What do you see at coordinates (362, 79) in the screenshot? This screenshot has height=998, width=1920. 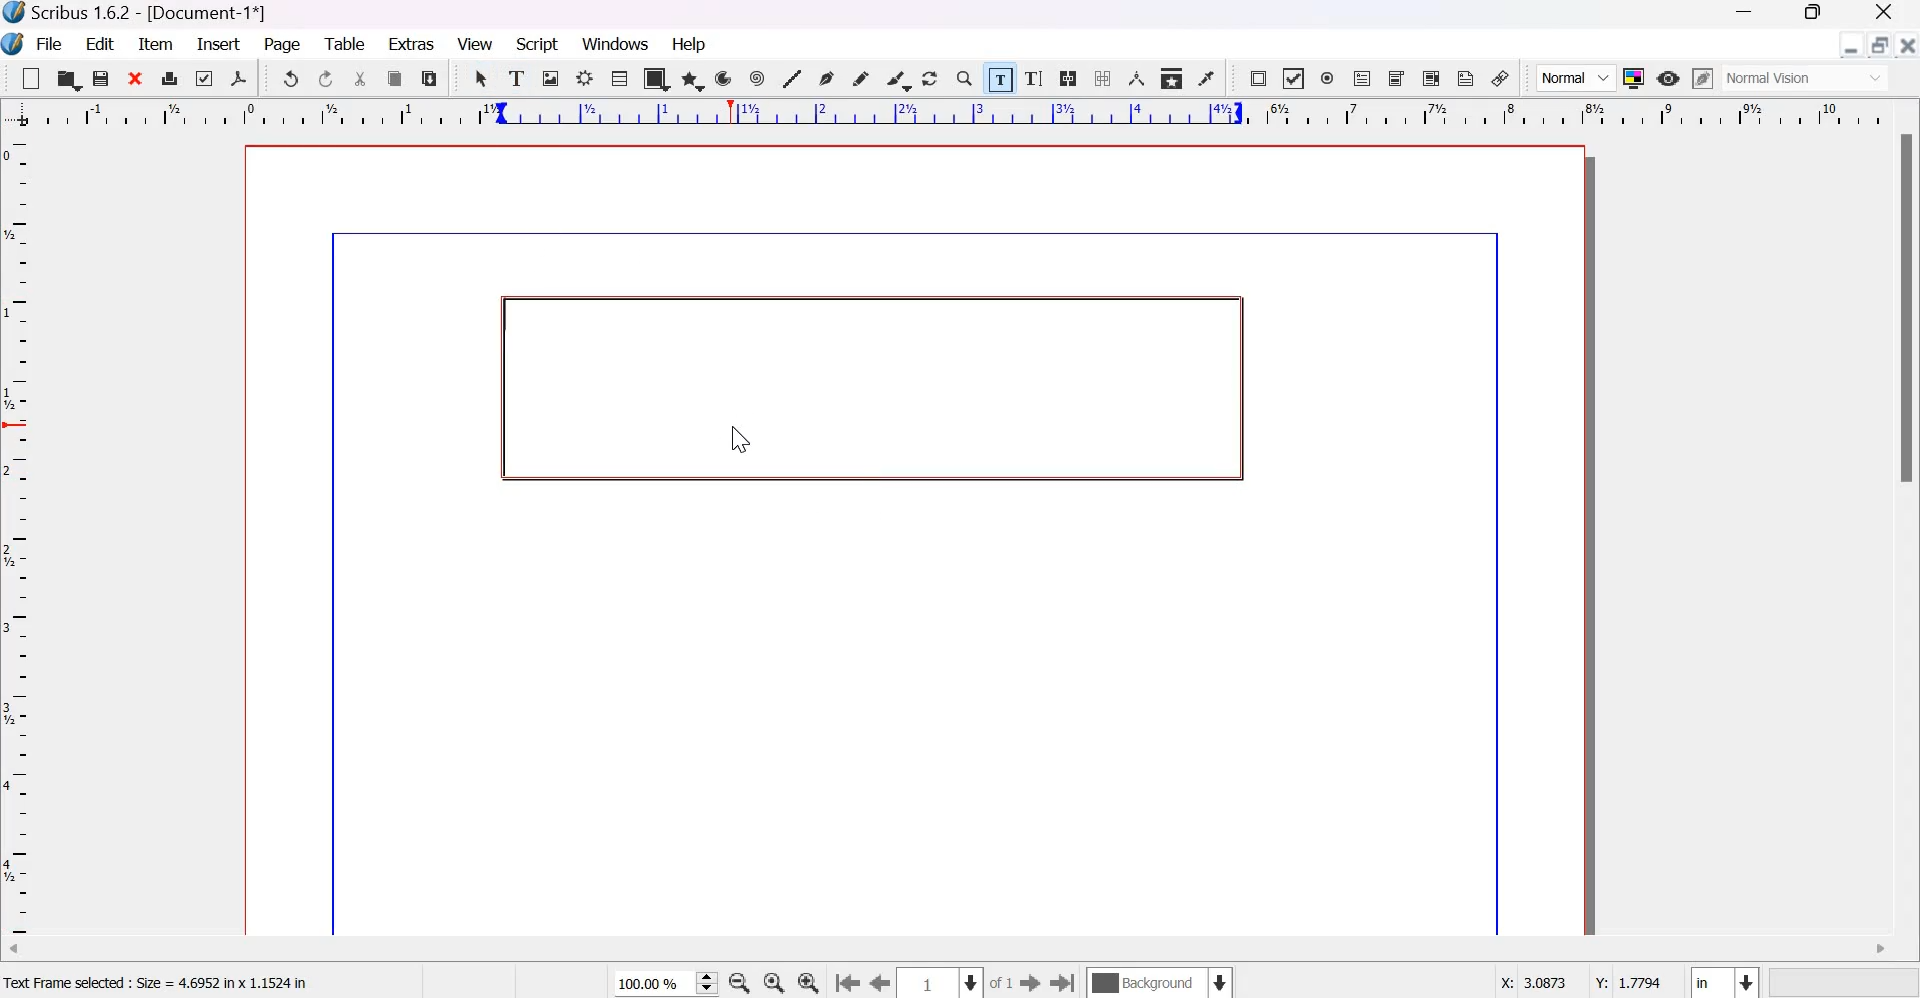 I see `cut` at bounding box center [362, 79].